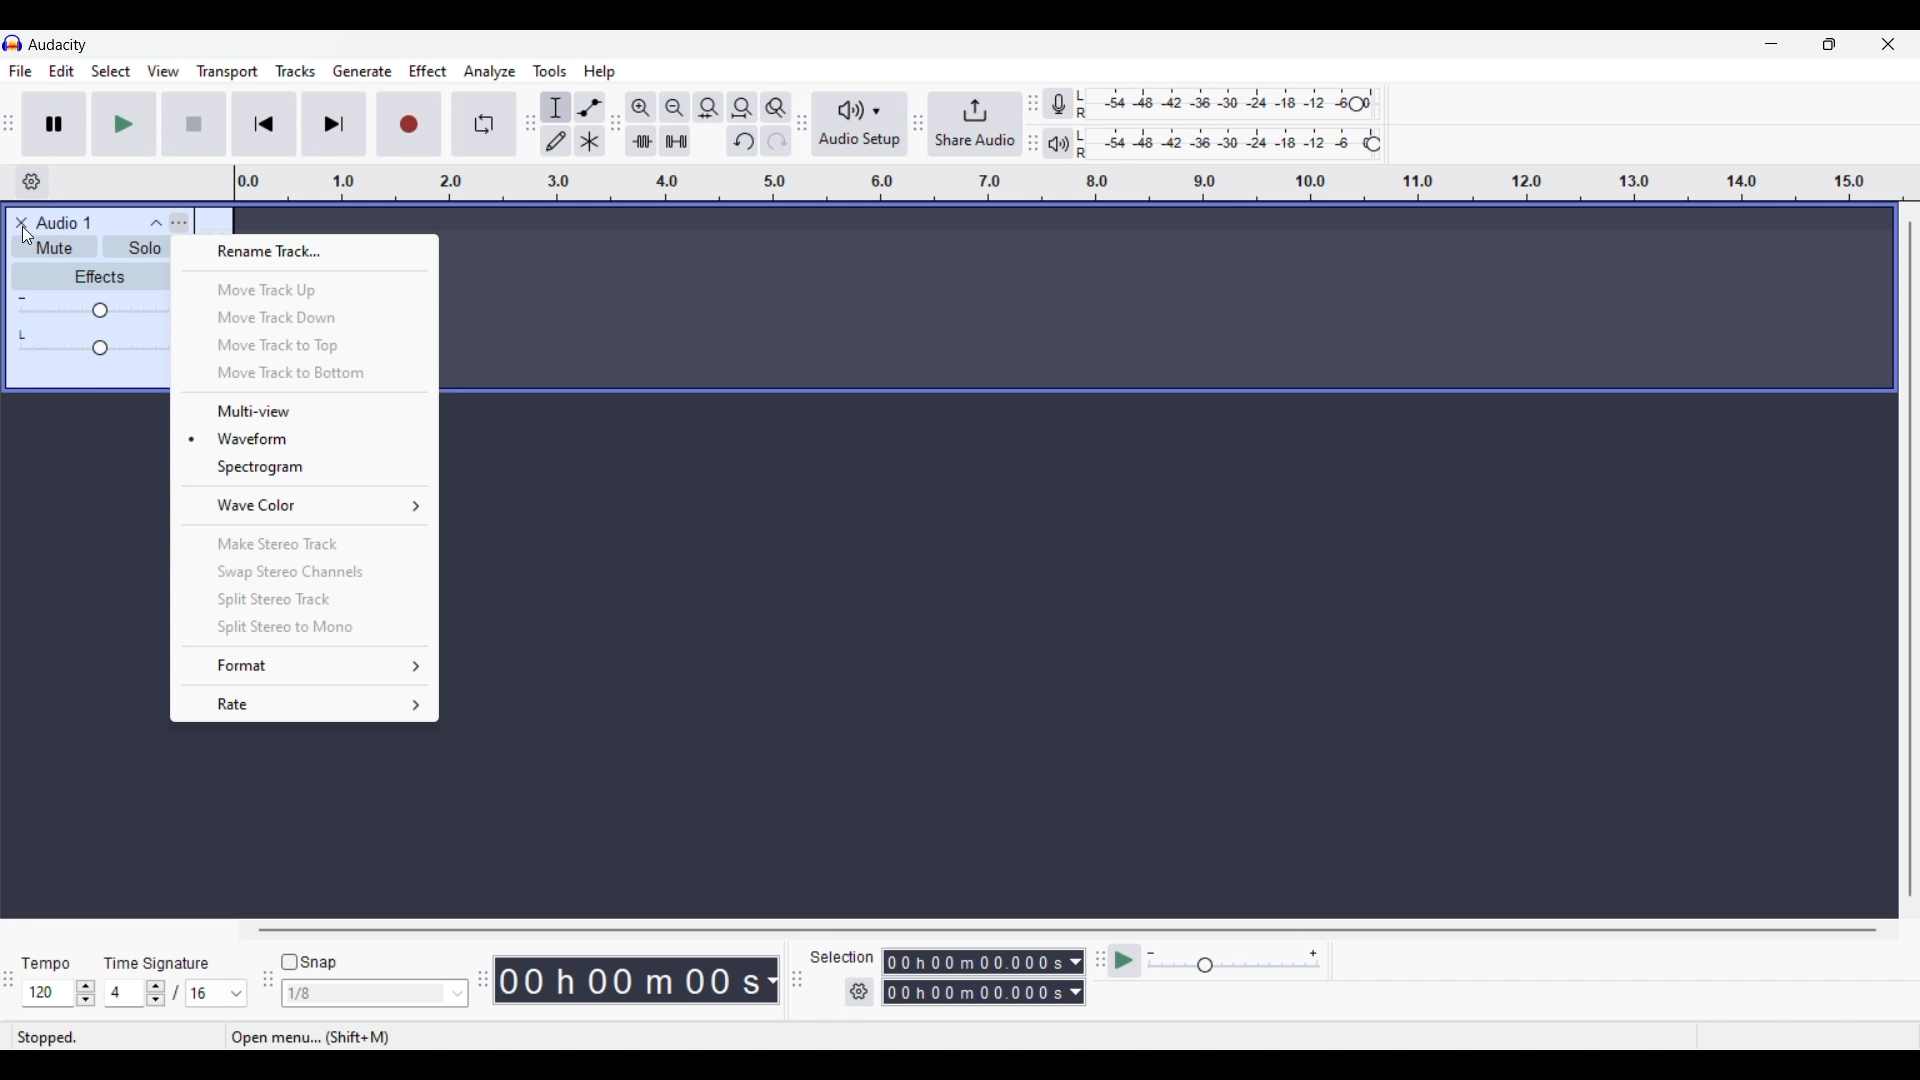 Image resolution: width=1920 pixels, height=1080 pixels. Describe the element at coordinates (628, 980) in the screenshot. I see `Shows recorded duration` at that location.